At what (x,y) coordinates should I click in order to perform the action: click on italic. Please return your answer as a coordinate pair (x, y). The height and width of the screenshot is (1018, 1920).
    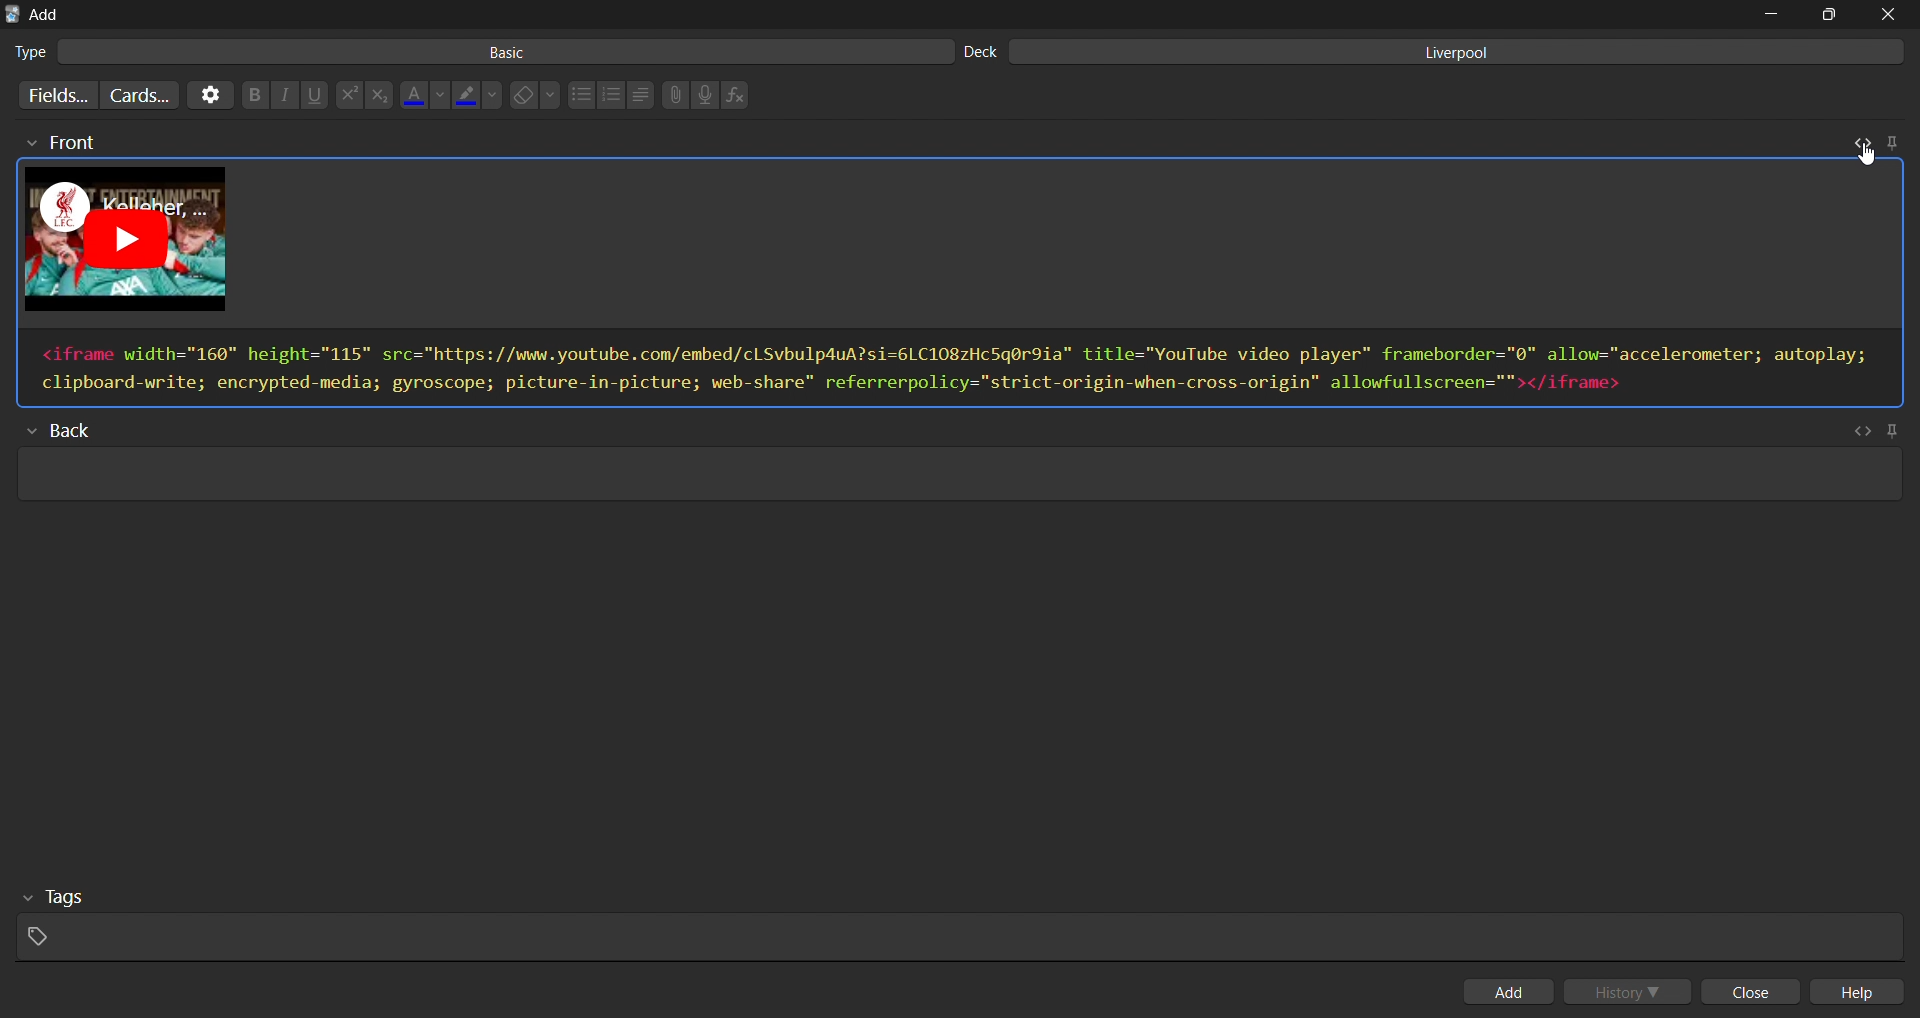
    Looking at the image, I should click on (283, 96).